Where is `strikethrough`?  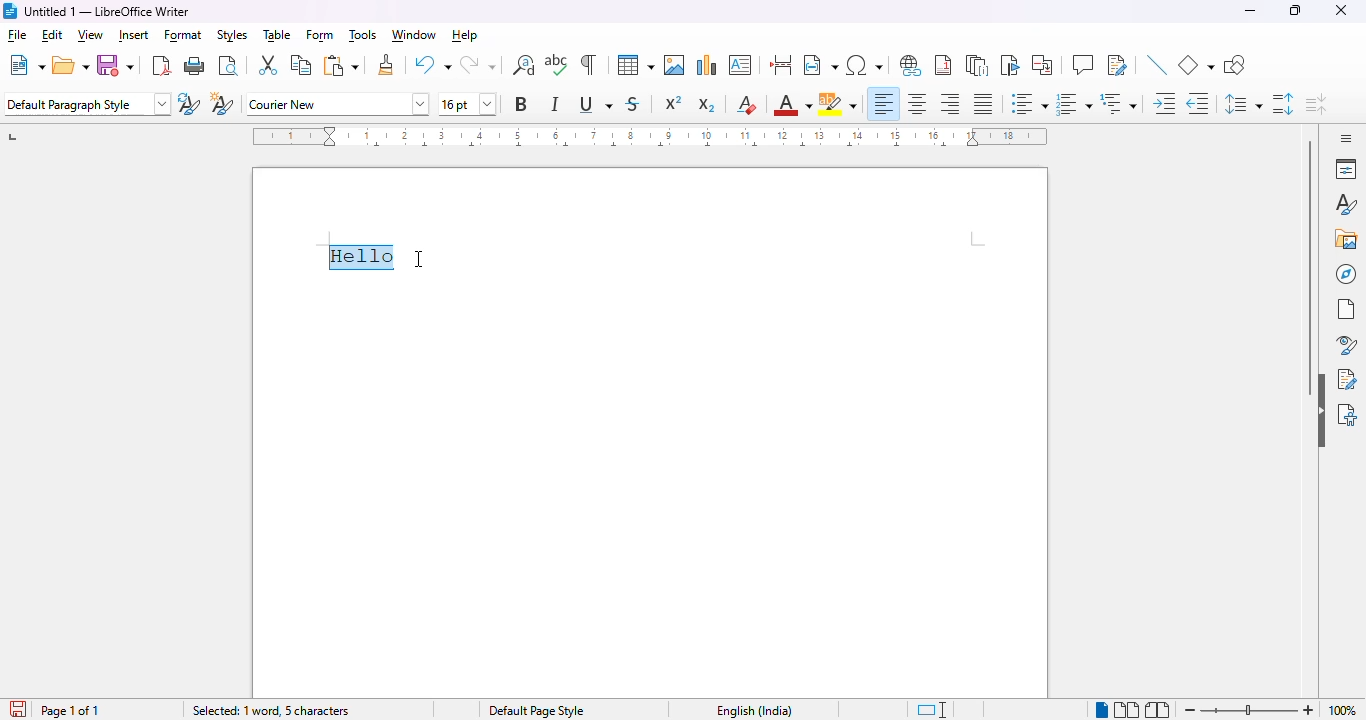 strikethrough is located at coordinates (634, 104).